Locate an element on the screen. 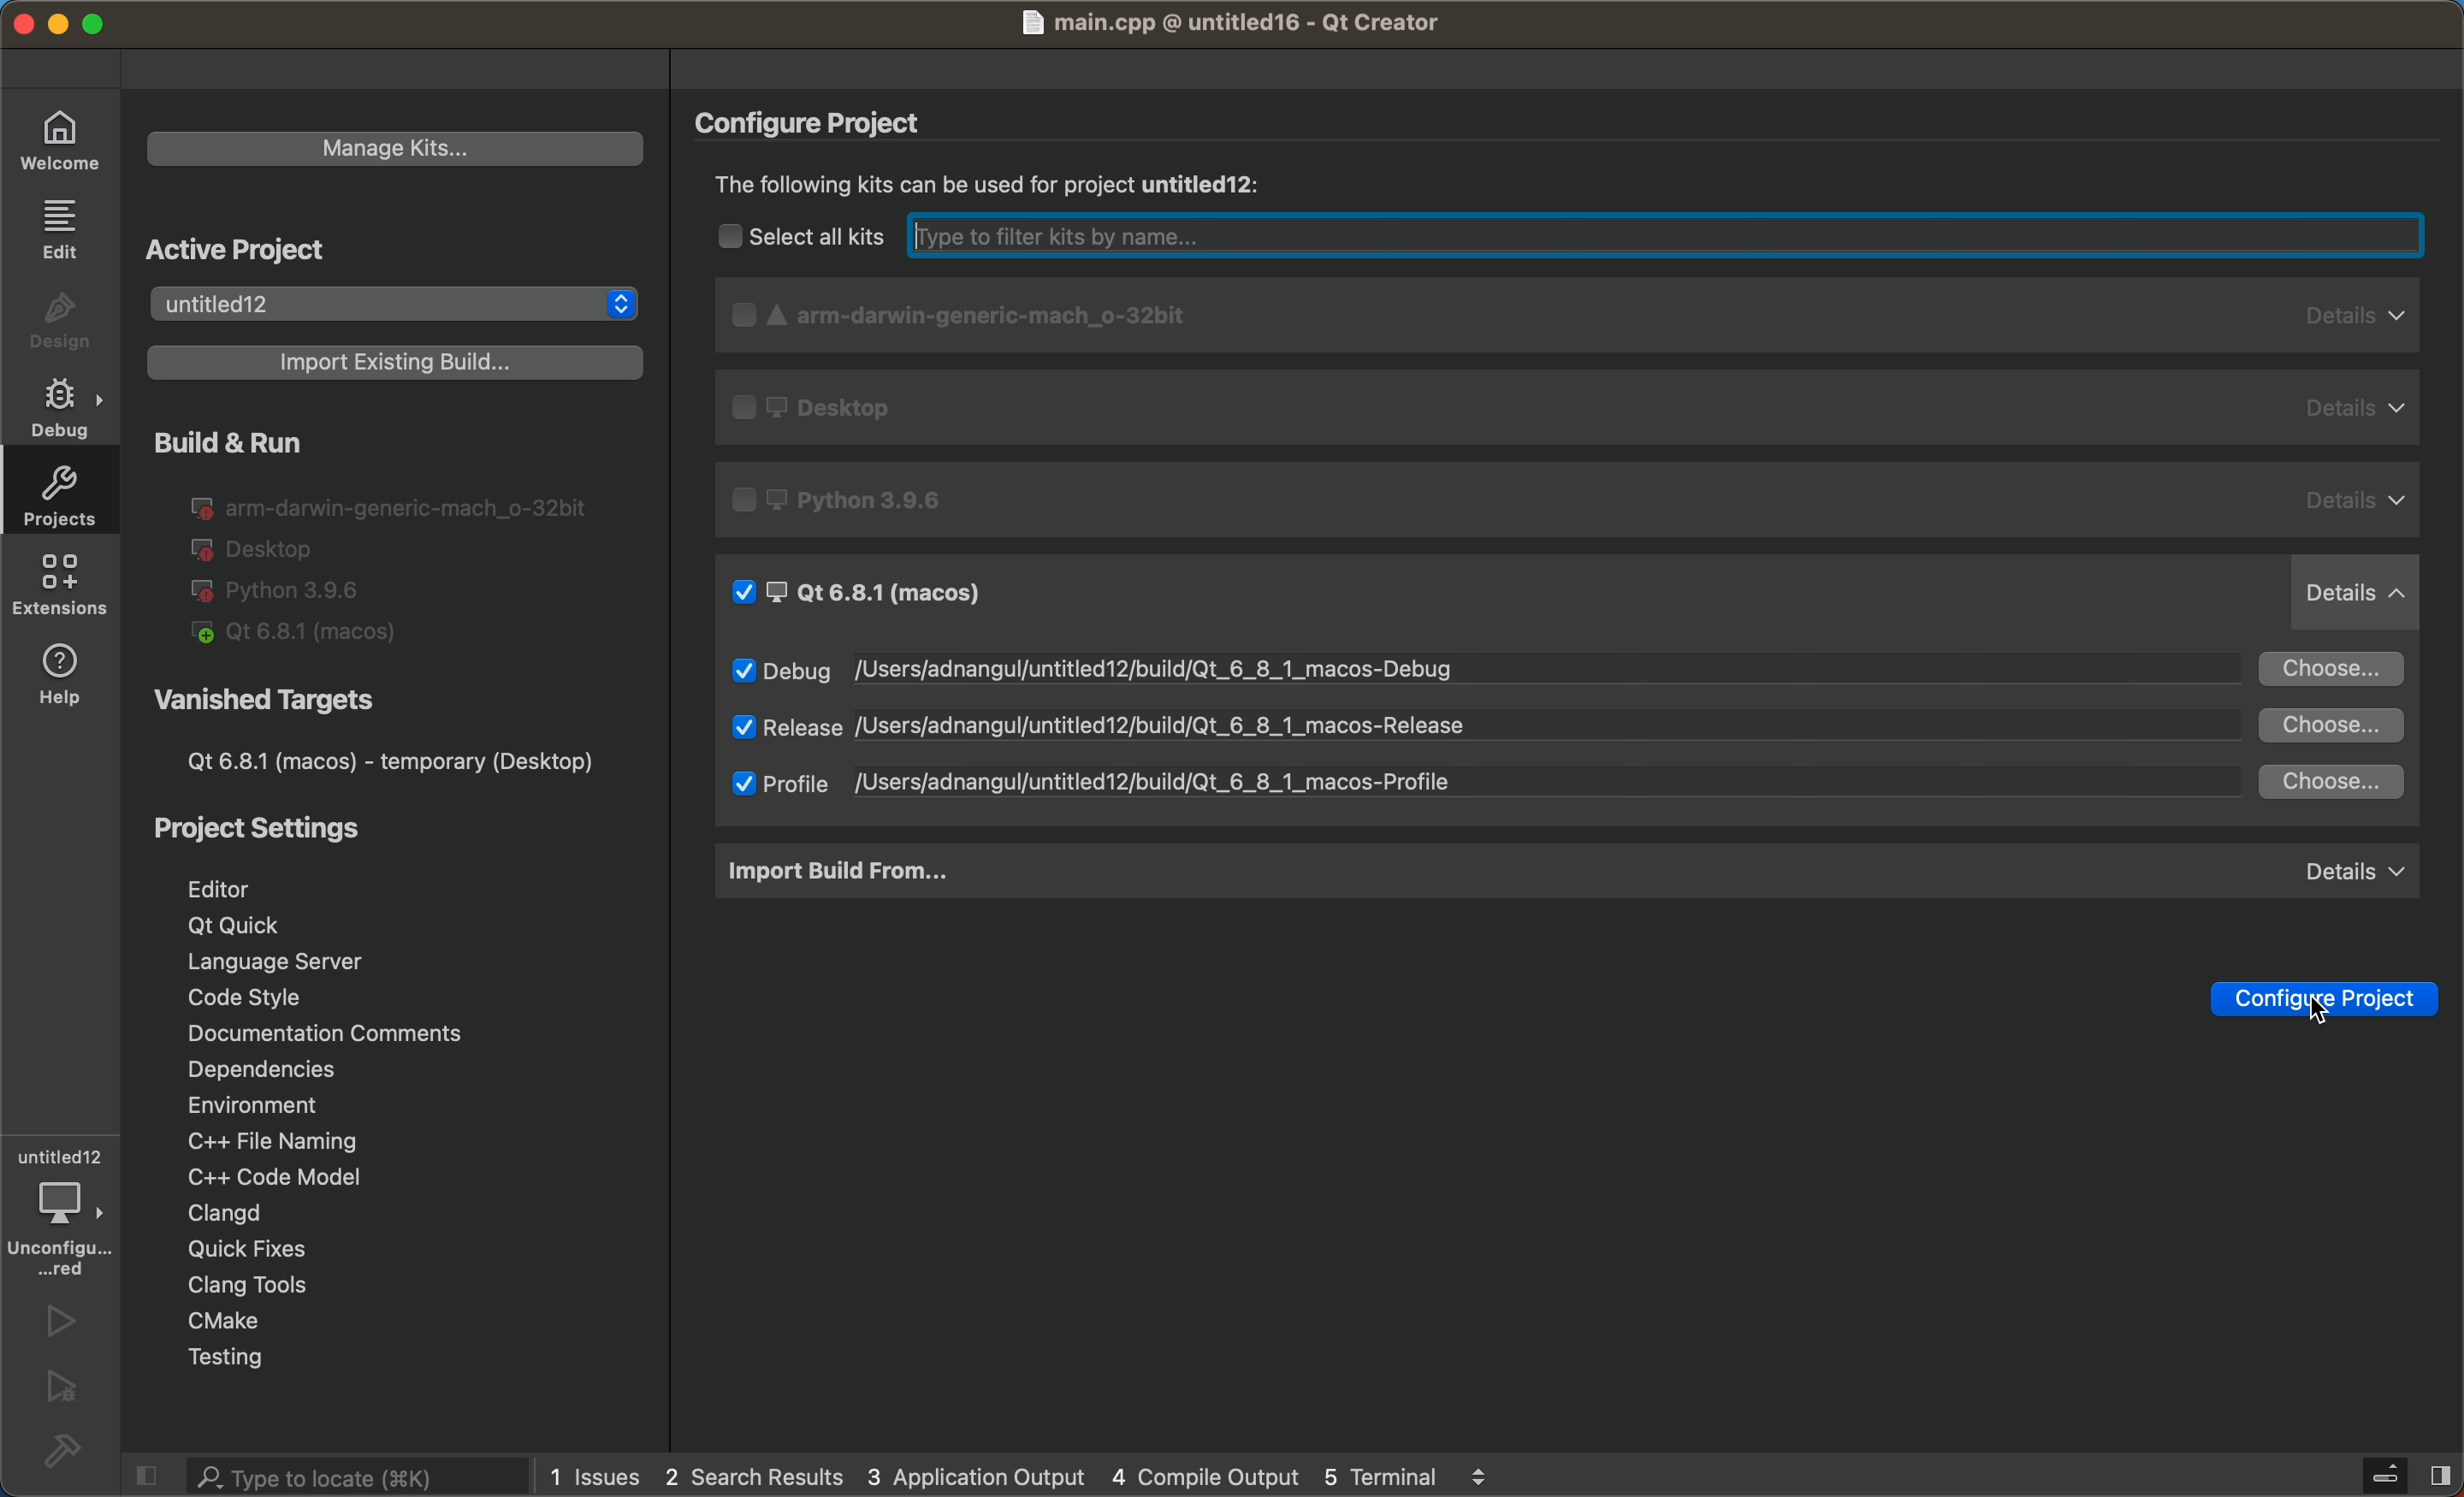 This screenshot has height=1497, width=2464. default configuration  is located at coordinates (1573, 495).